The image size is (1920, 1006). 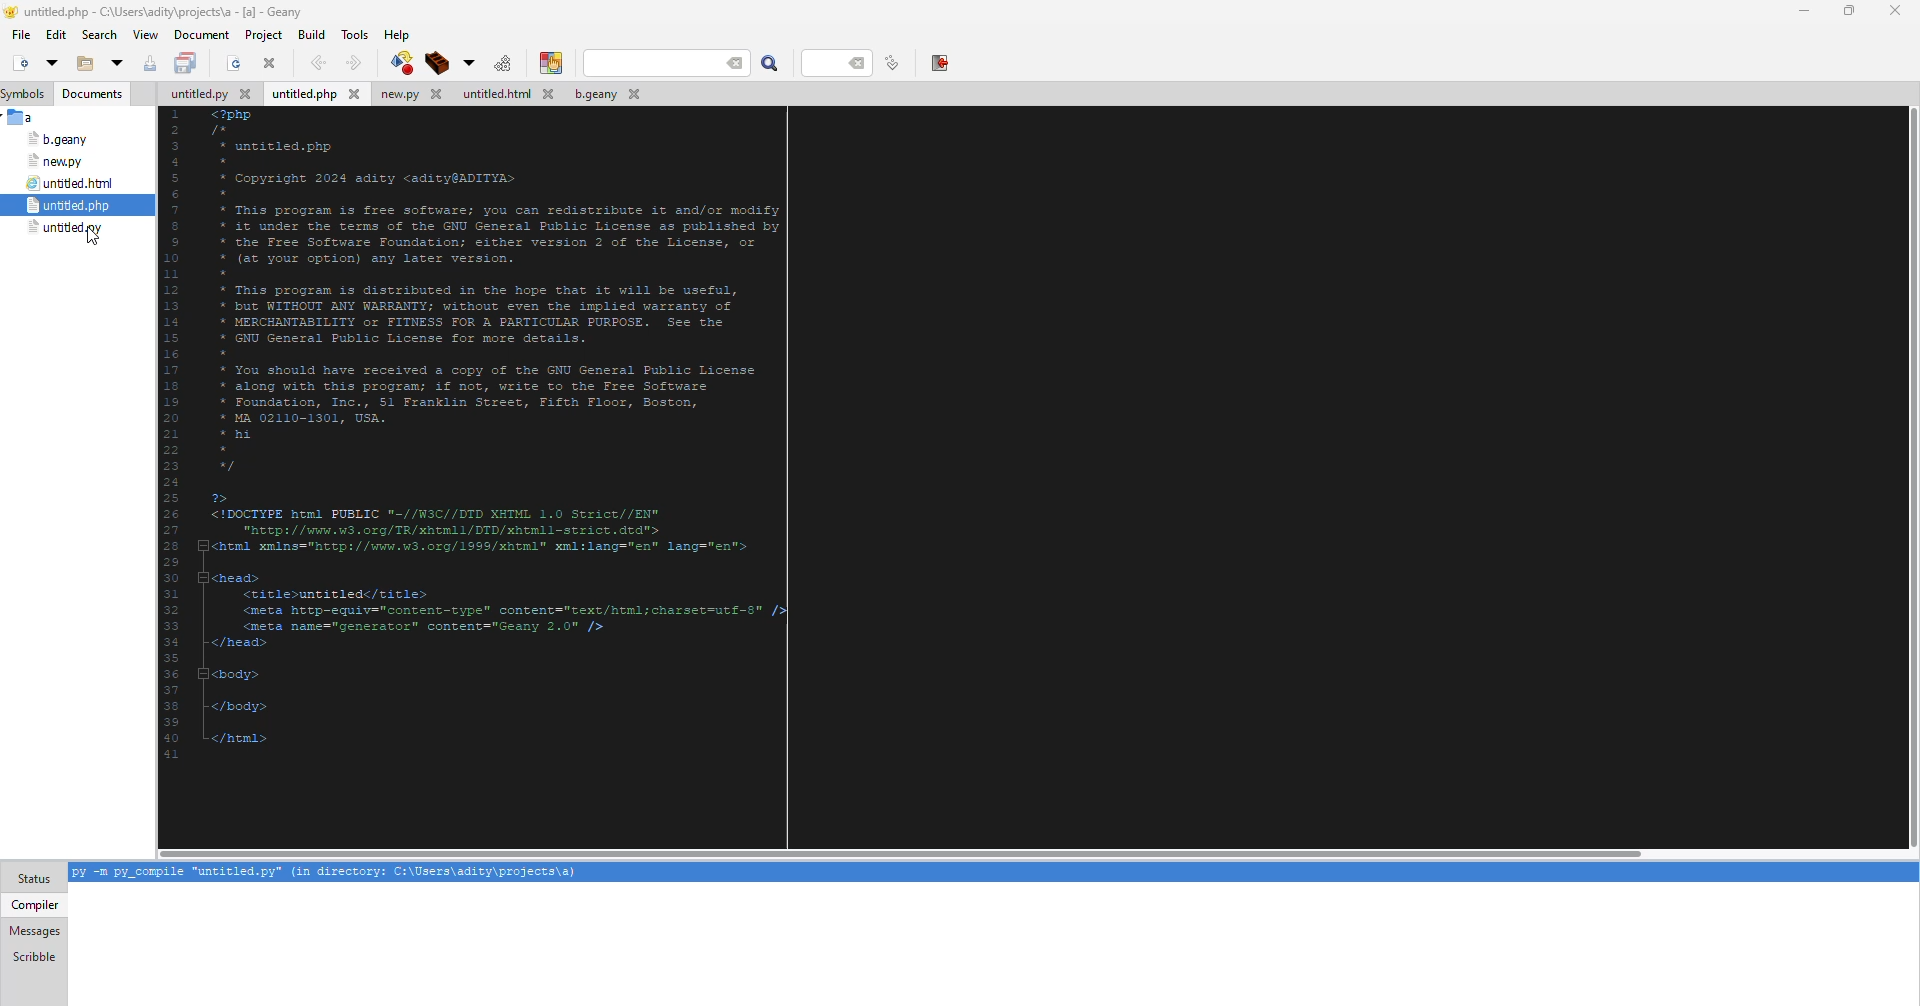 What do you see at coordinates (417, 94) in the screenshot?
I see `new.py` at bounding box center [417, 94].